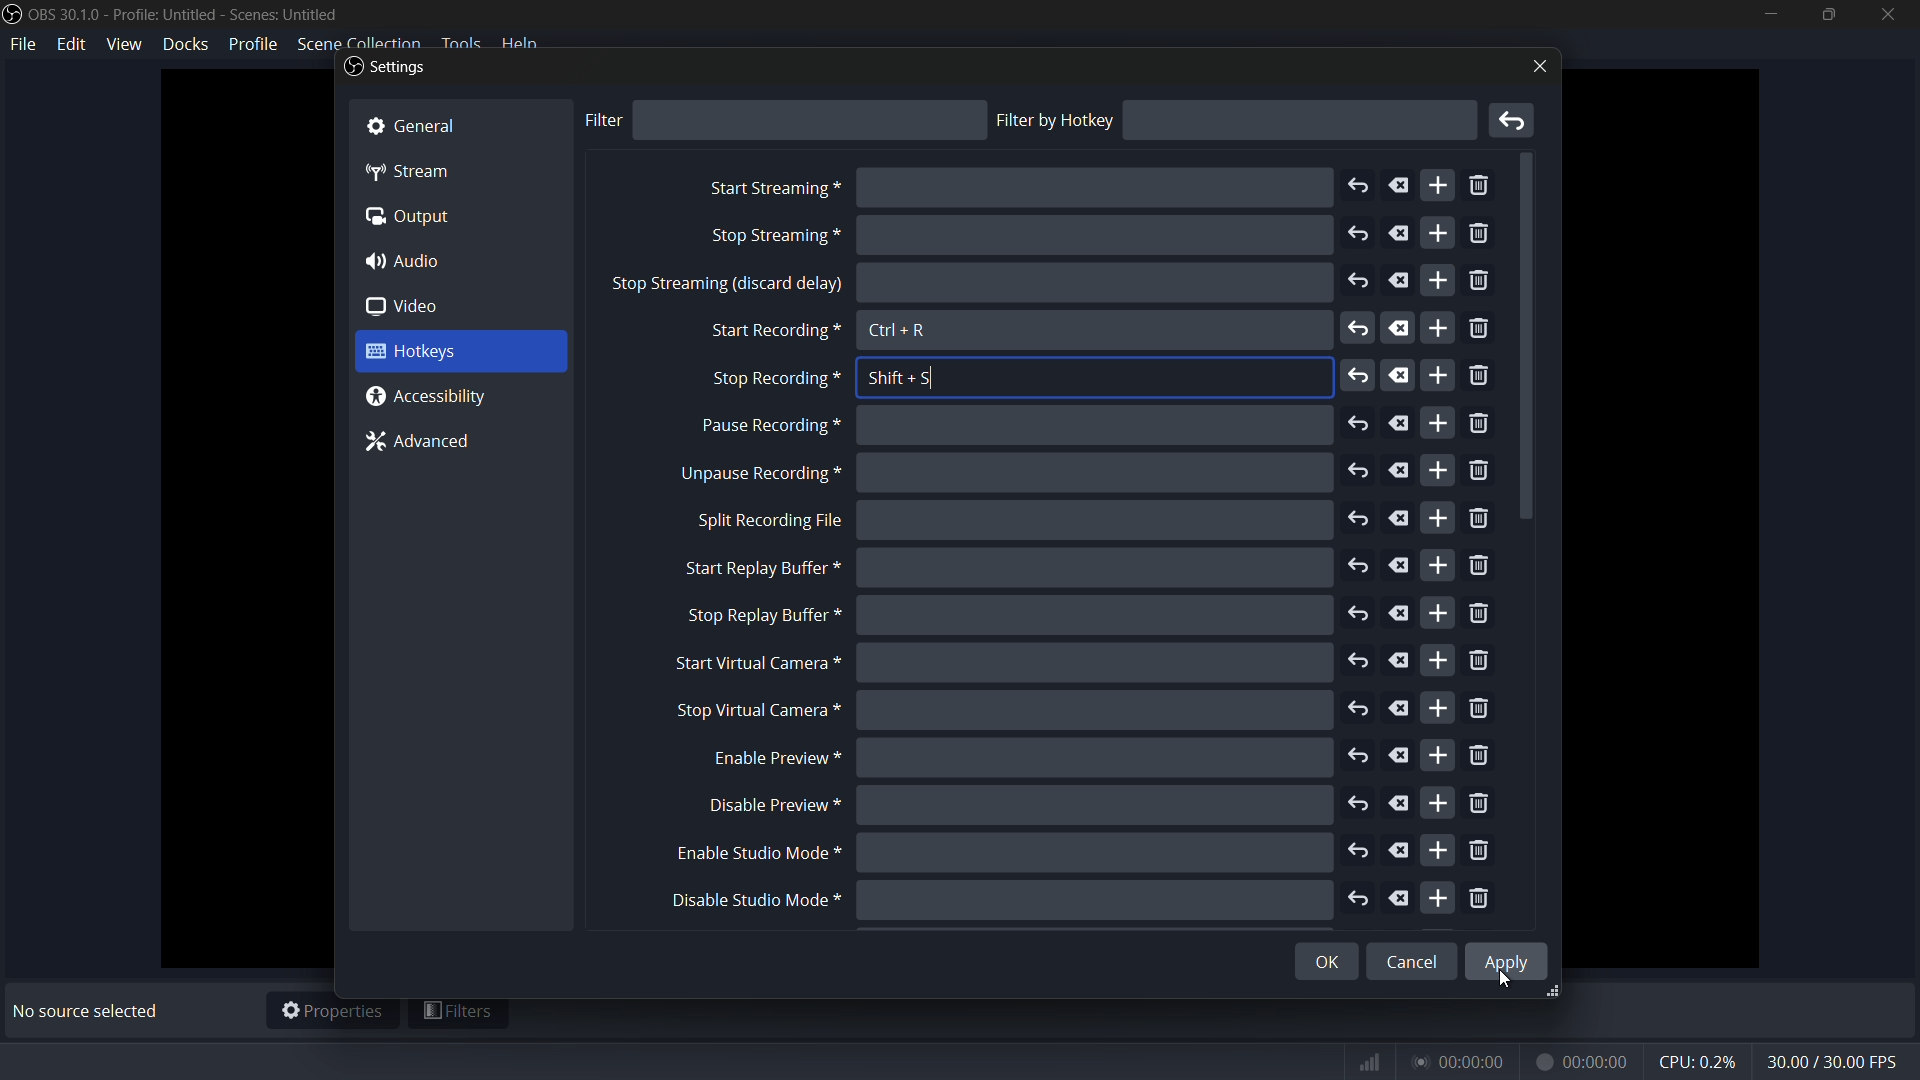 The width and height of the screenshot is (1920, 1080). What do you see at coordinates (427, 444) in the screenshot?
I see `7% Advanced` at bounding box center [427, 444].